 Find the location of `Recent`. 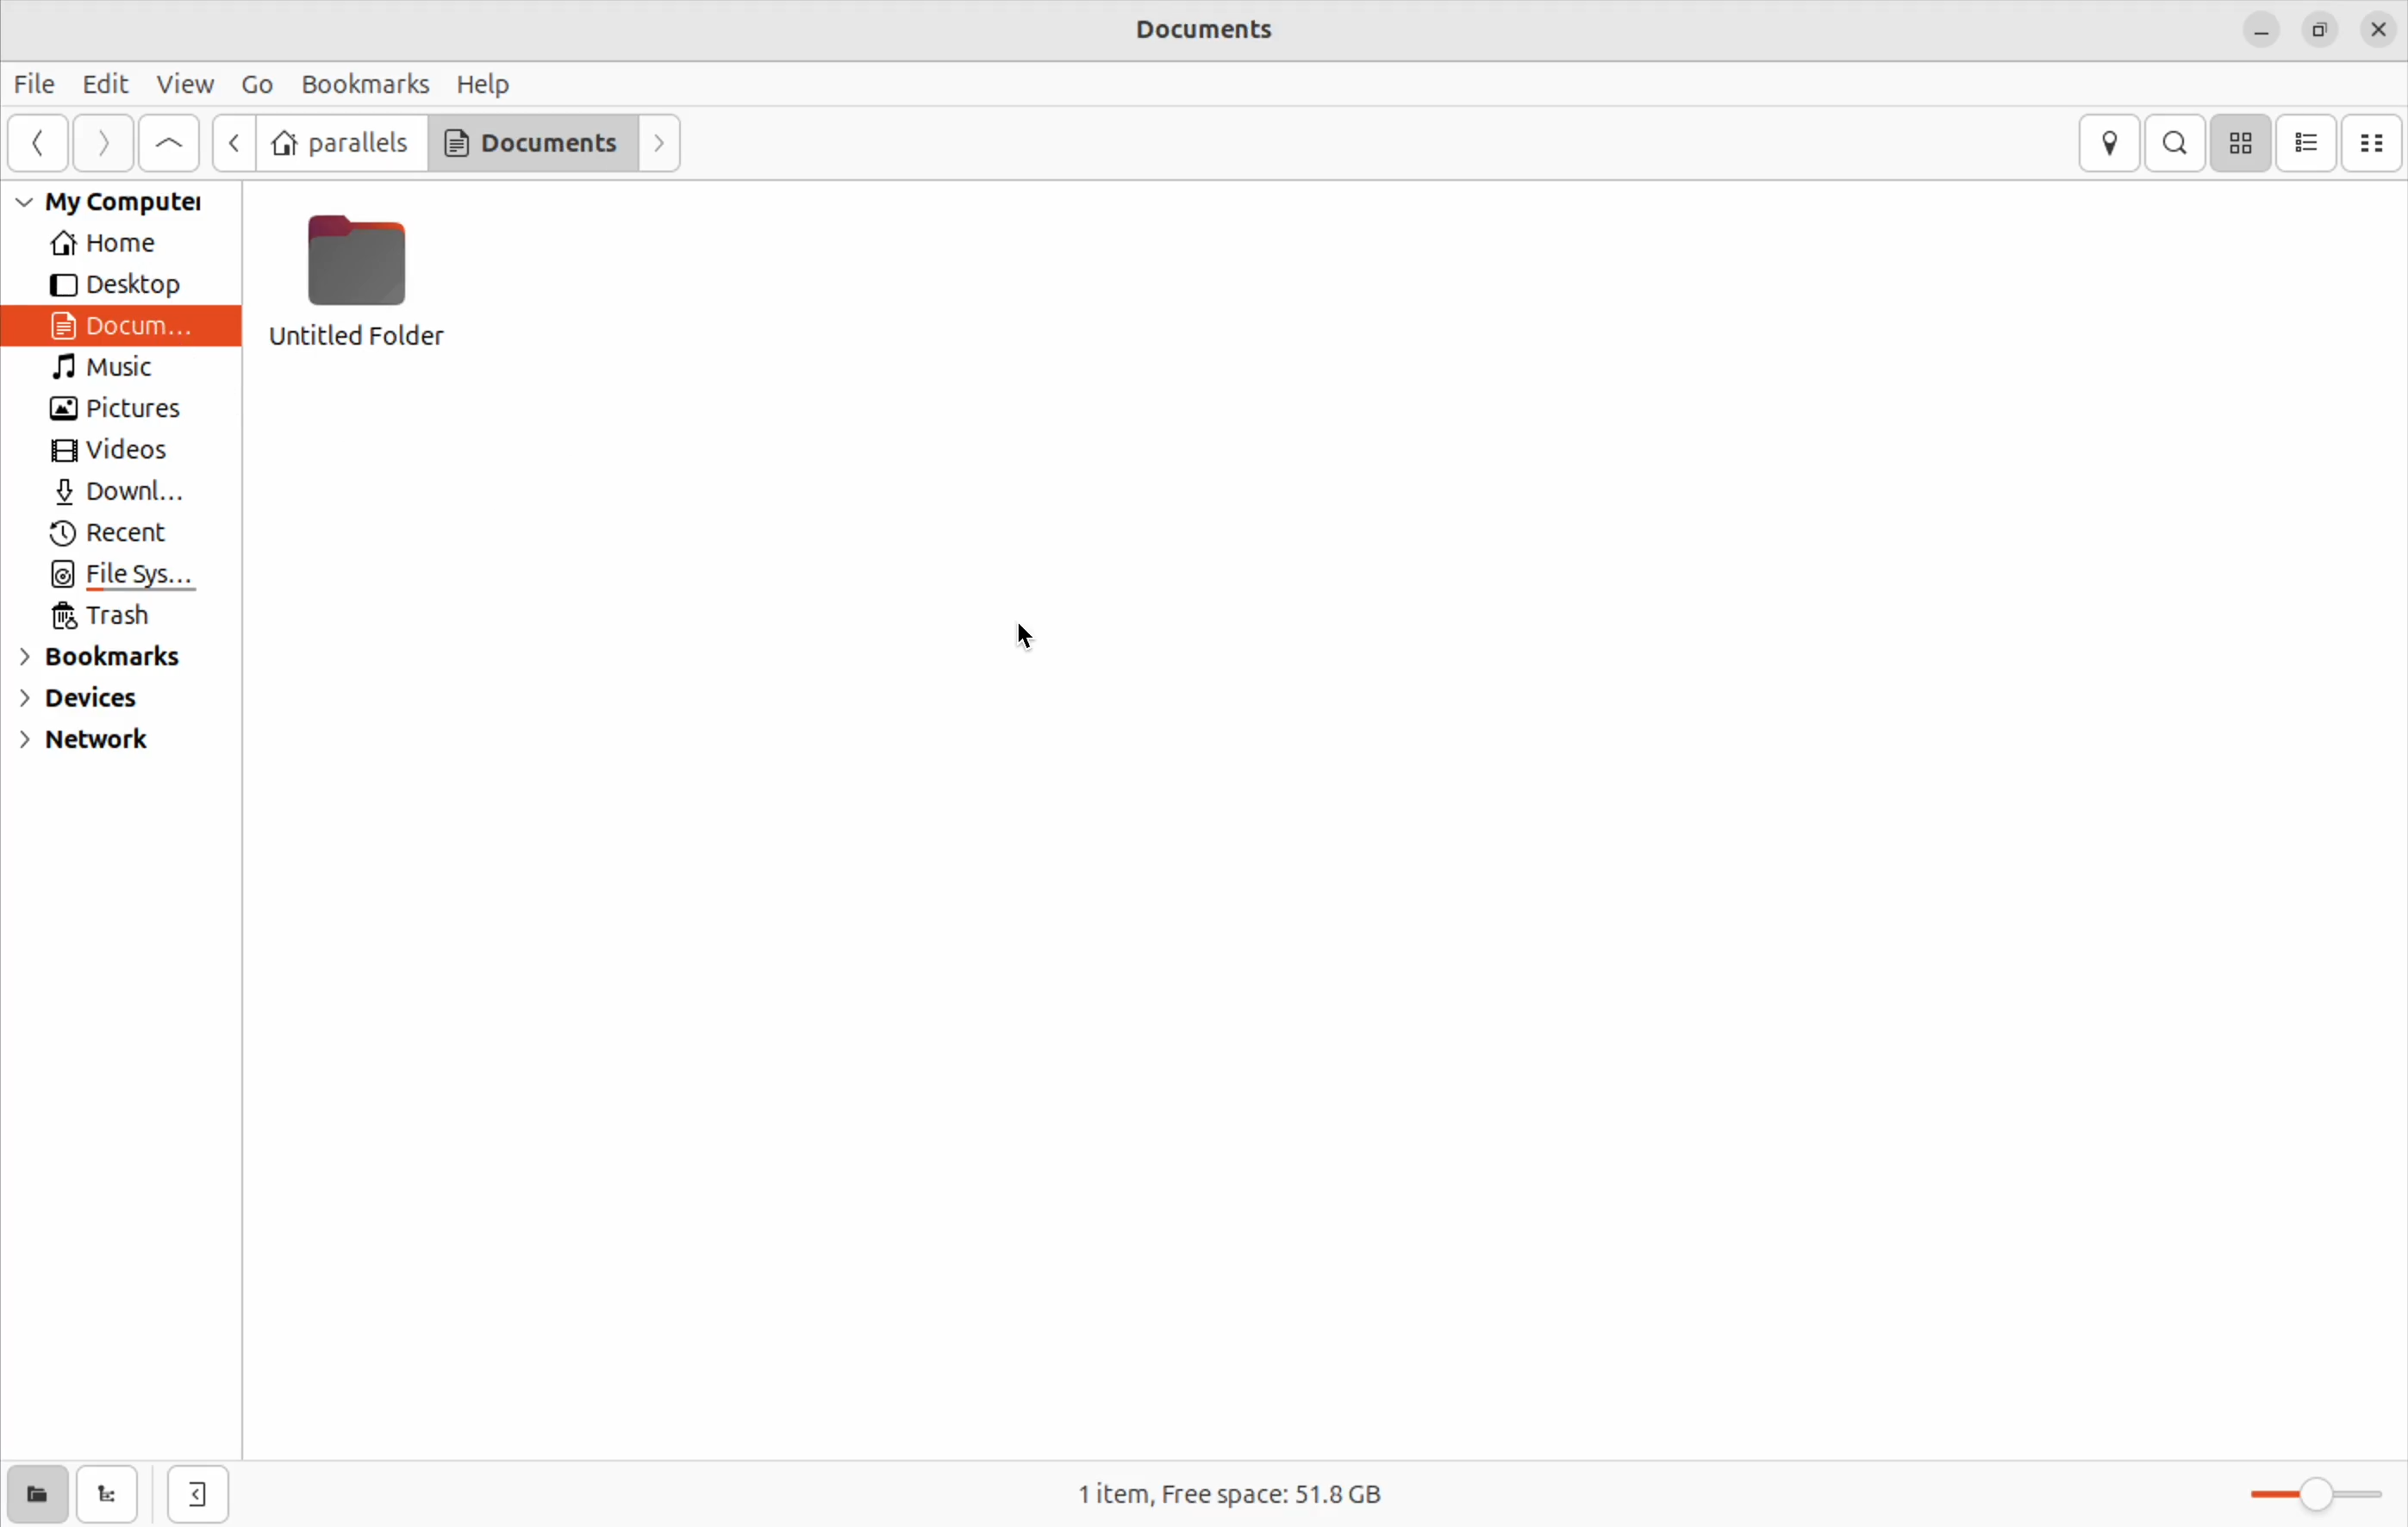

Recent is located at coordinates (107, 534).